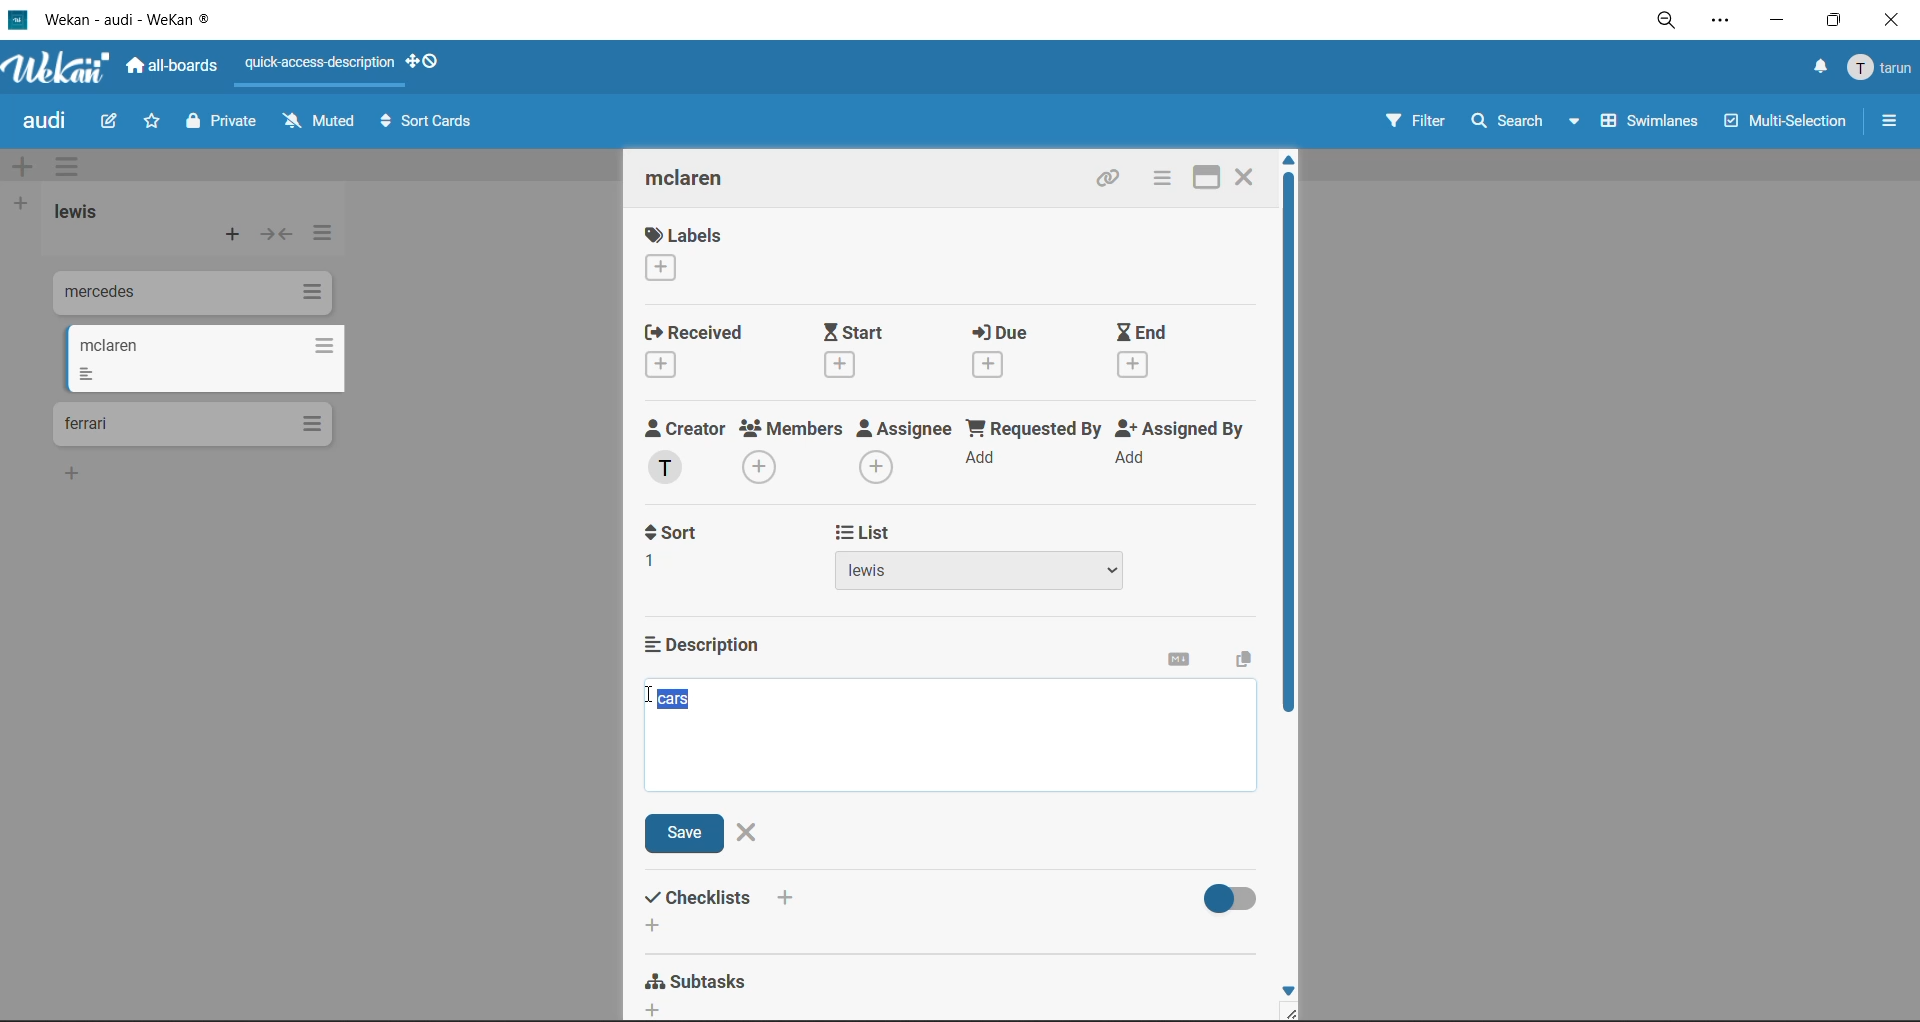 Image resolution: width=1920 pixels, height=1022 pixels. What do you see at coordinates (319, 238) in the screenshot?
I see `list actions` at bounding box center [319, 238].